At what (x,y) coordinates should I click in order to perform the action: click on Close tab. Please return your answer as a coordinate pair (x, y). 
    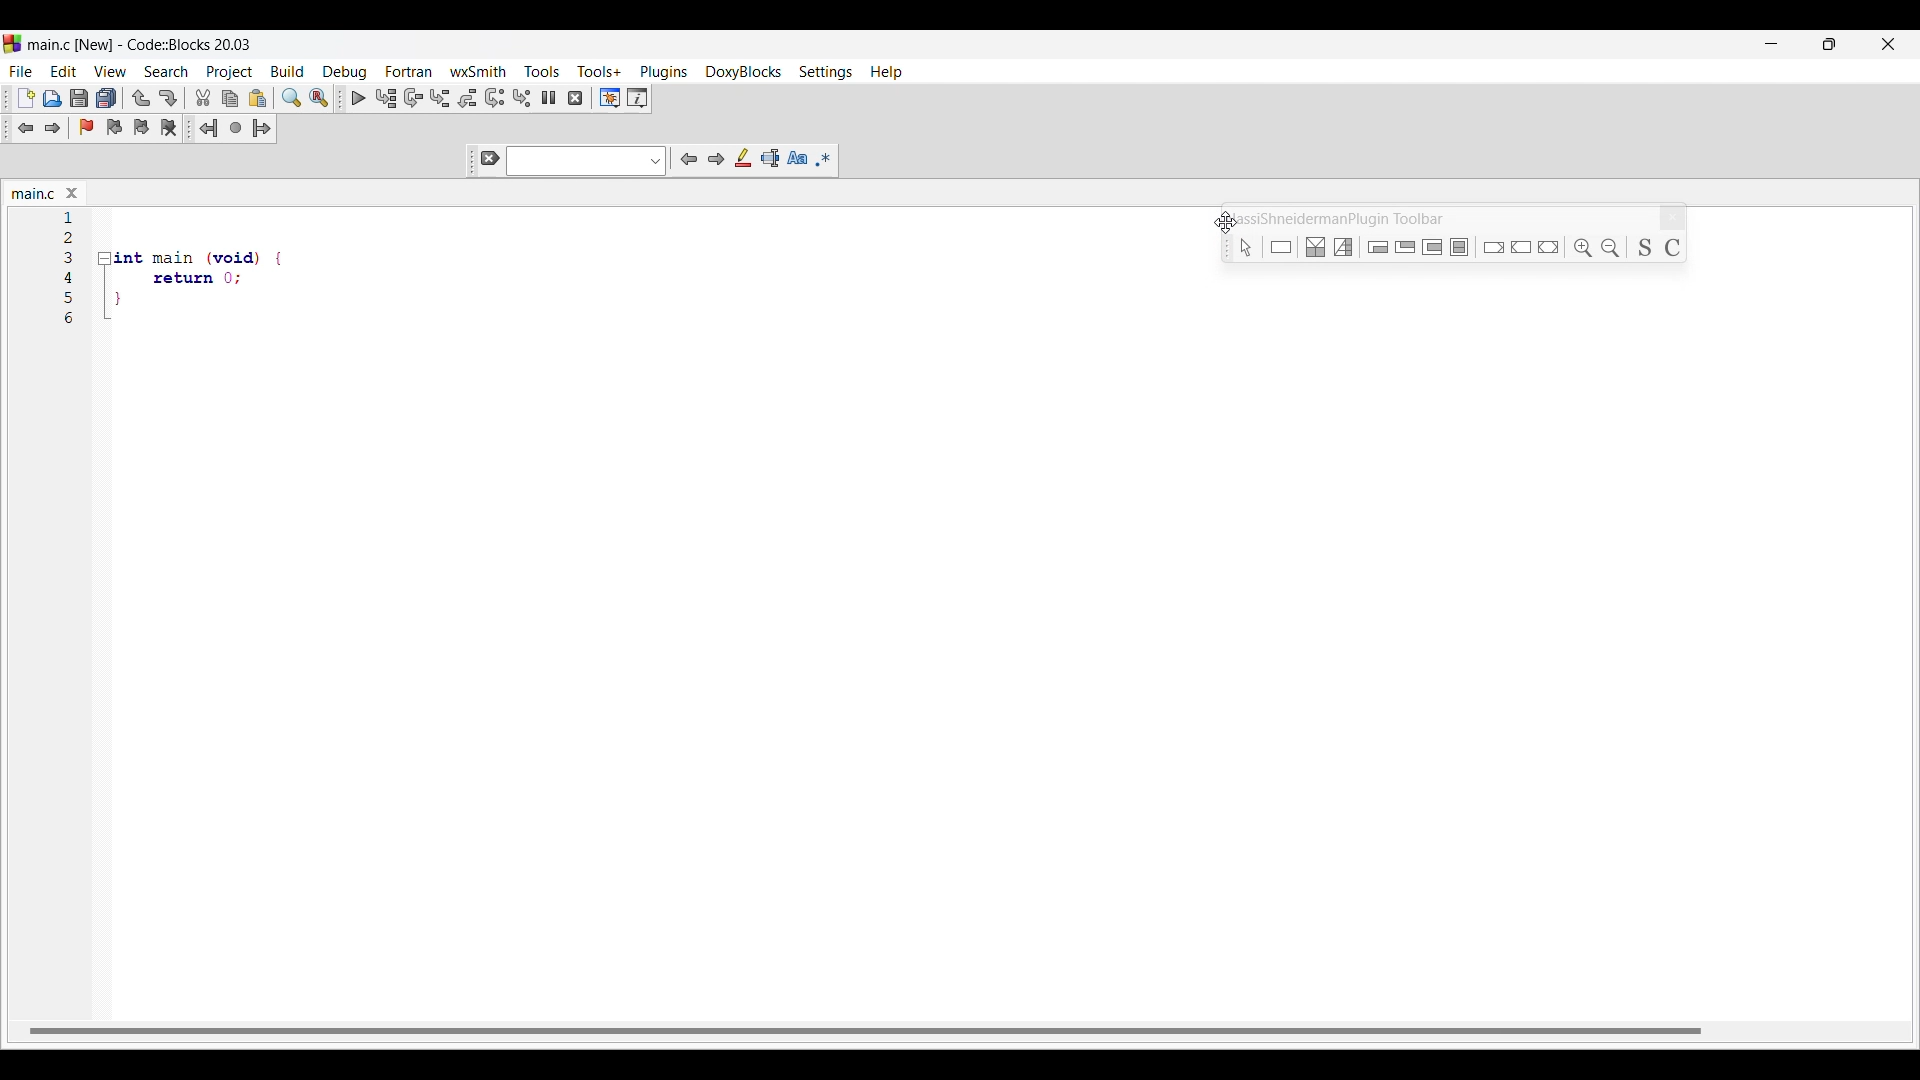
    Looking at the image, I should click on (72, 193).